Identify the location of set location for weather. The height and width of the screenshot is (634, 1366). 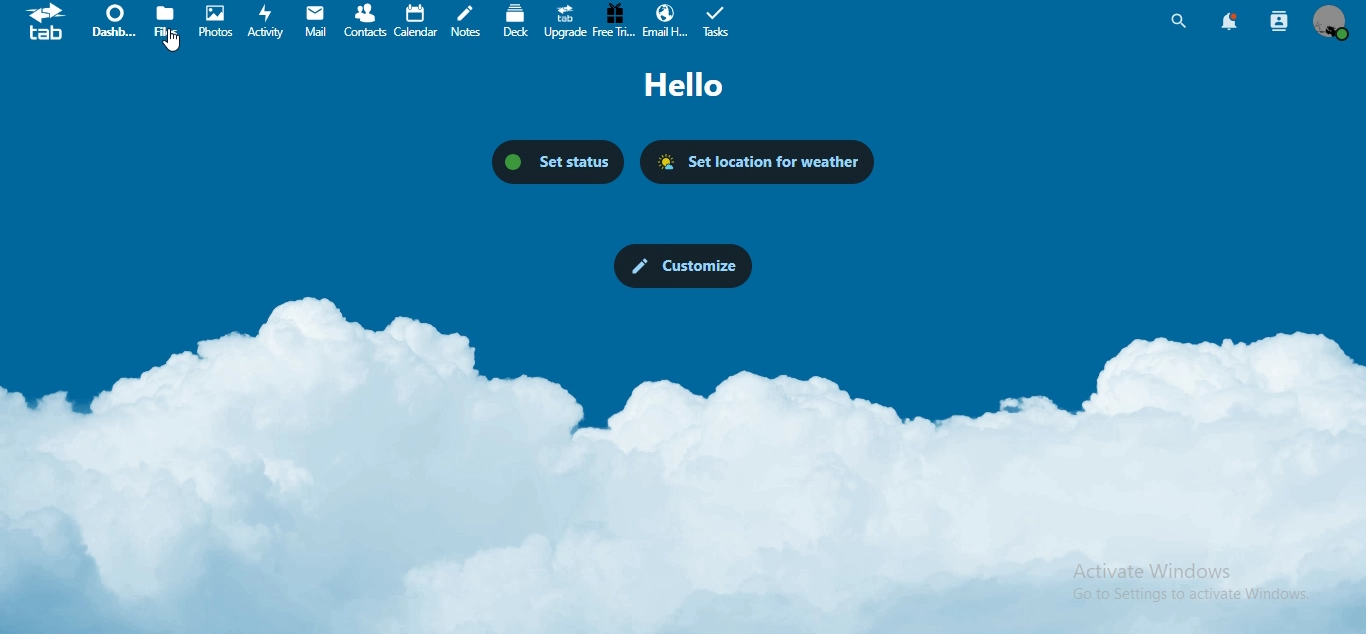
(756, 161).